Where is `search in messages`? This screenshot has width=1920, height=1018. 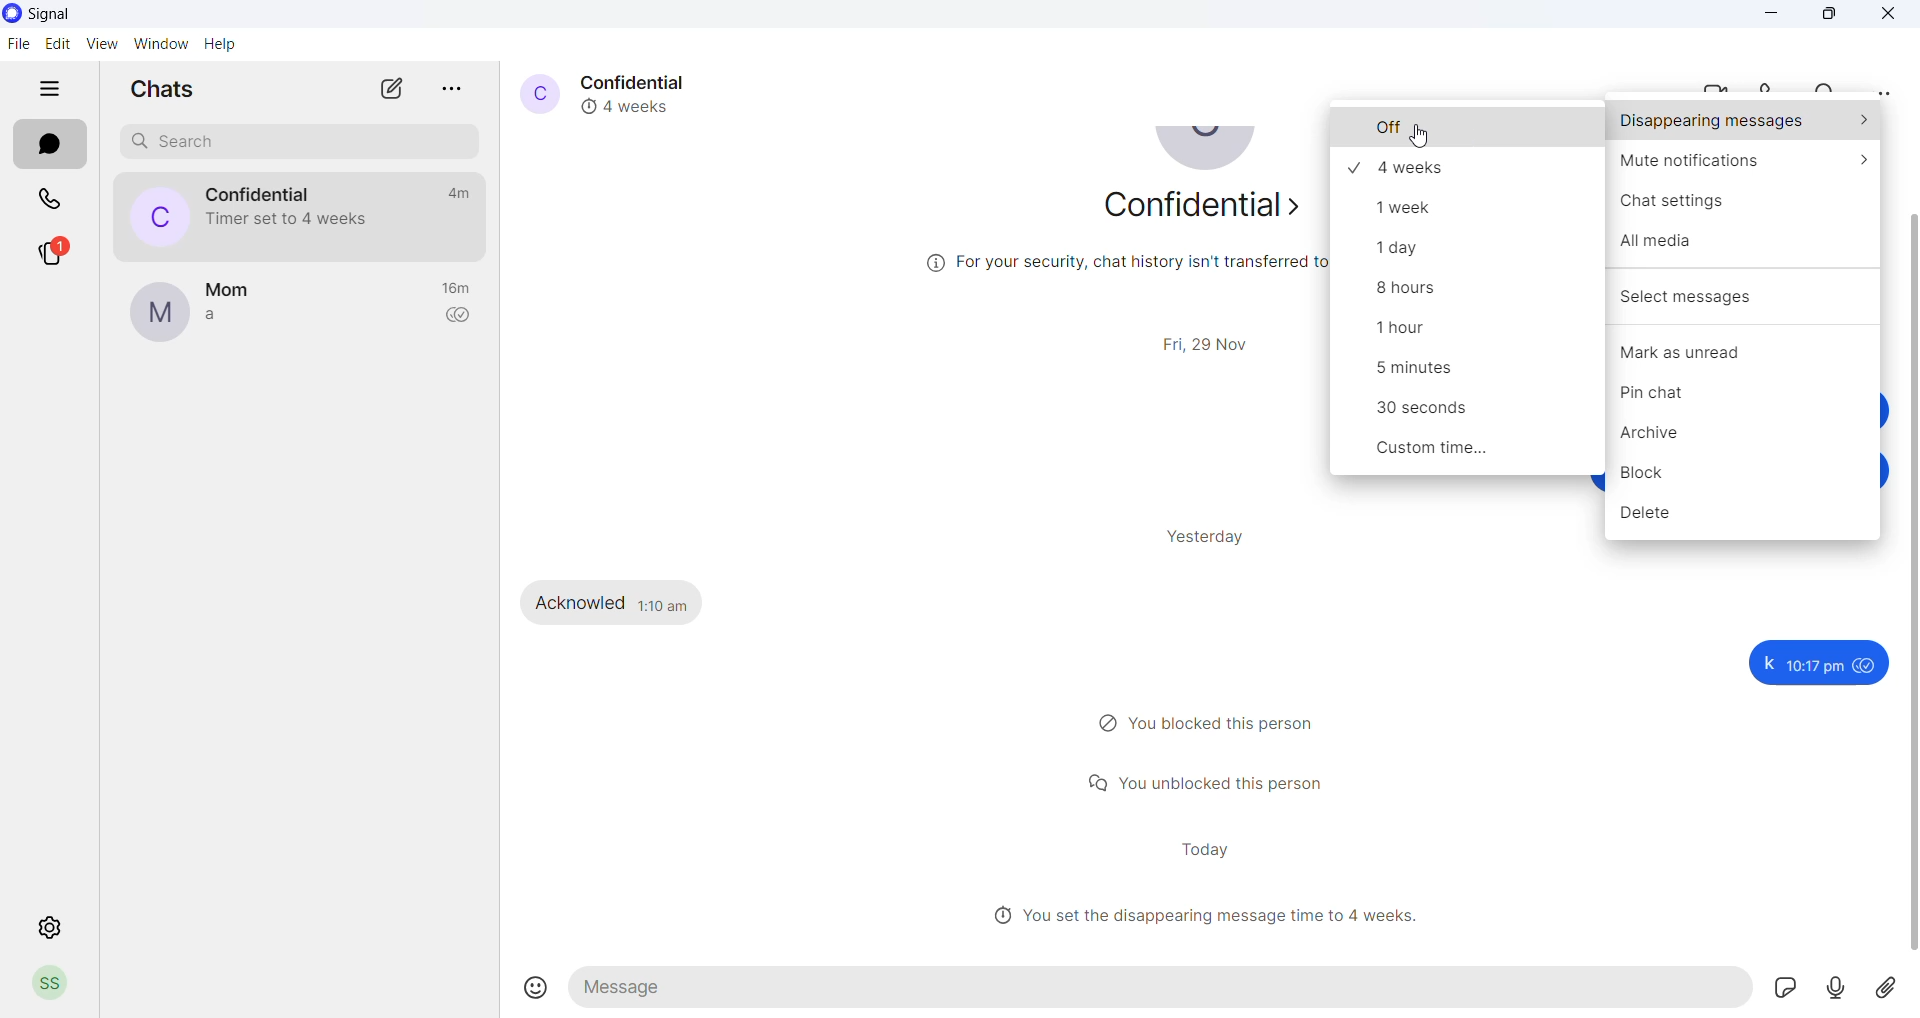
search in messages is located at coordinates (1829, 85).